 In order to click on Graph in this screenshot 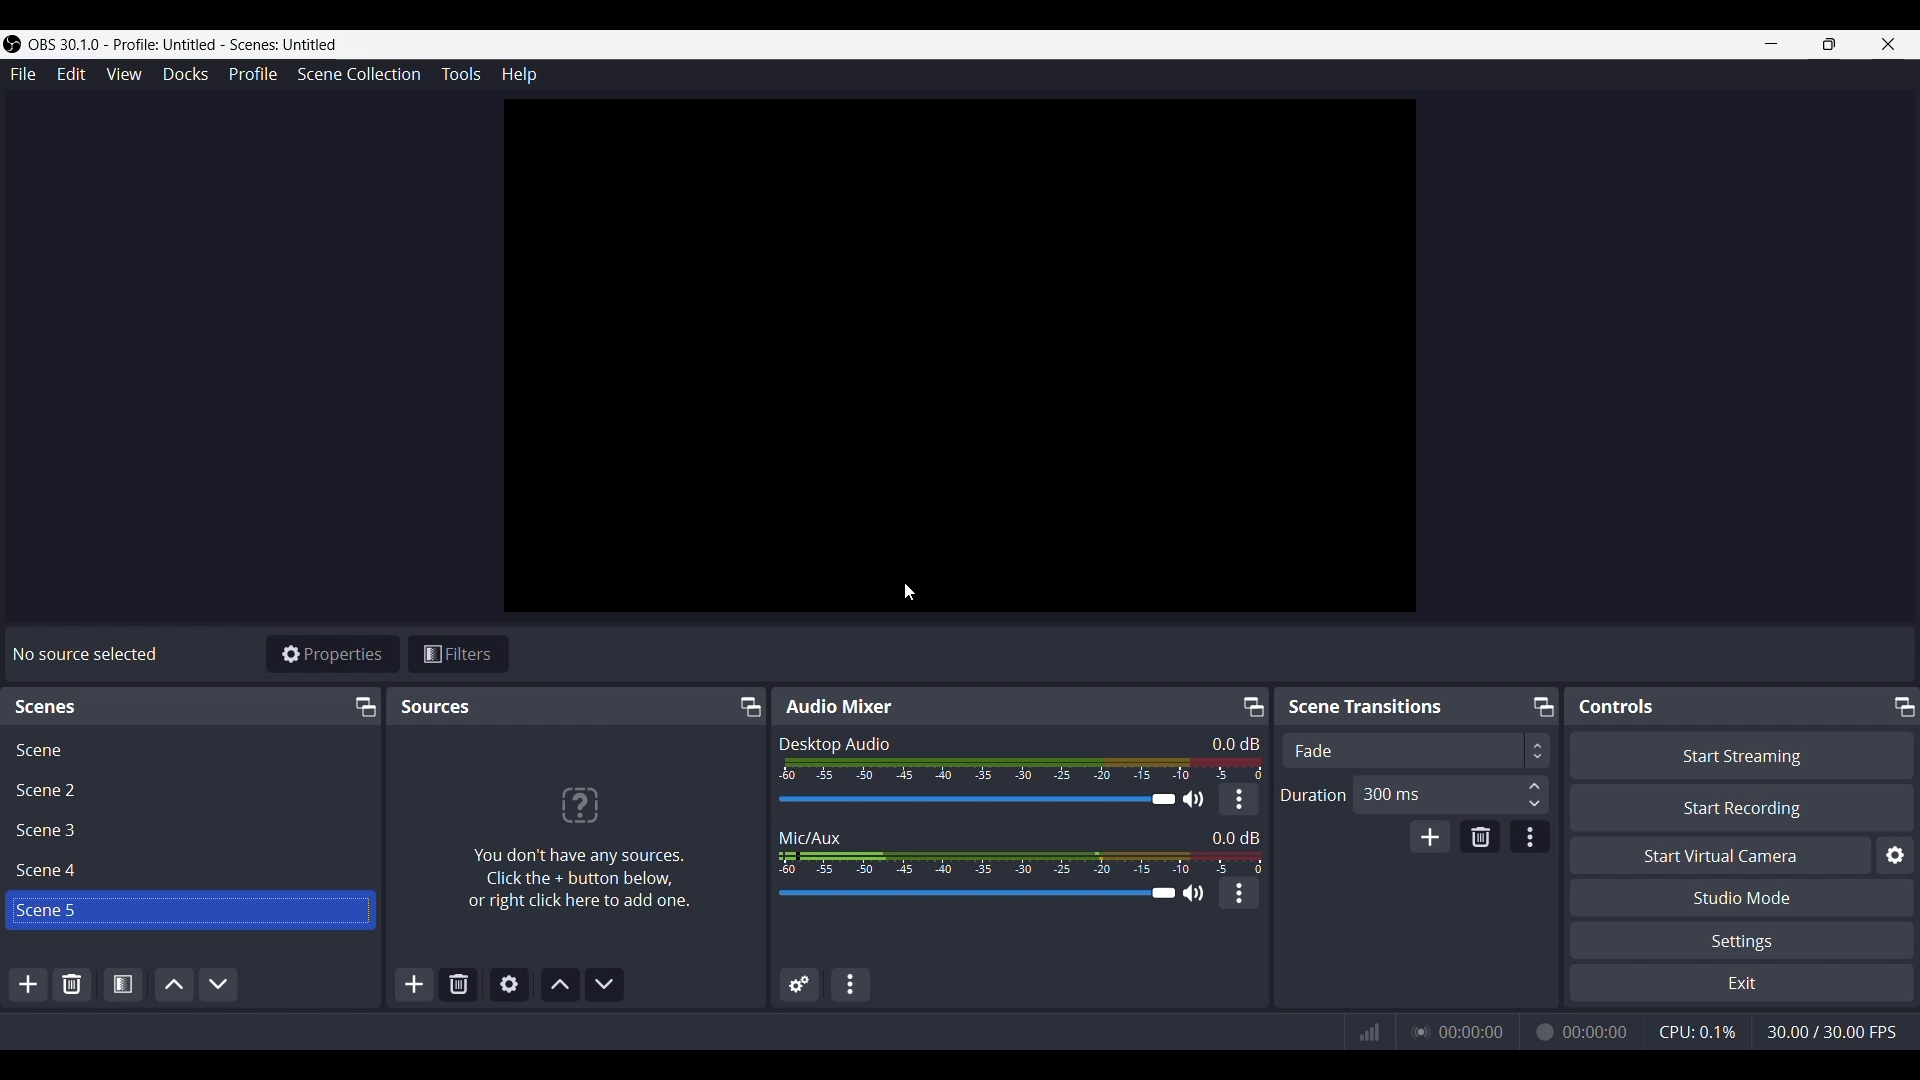, I will do `click(1370, 1032)`.